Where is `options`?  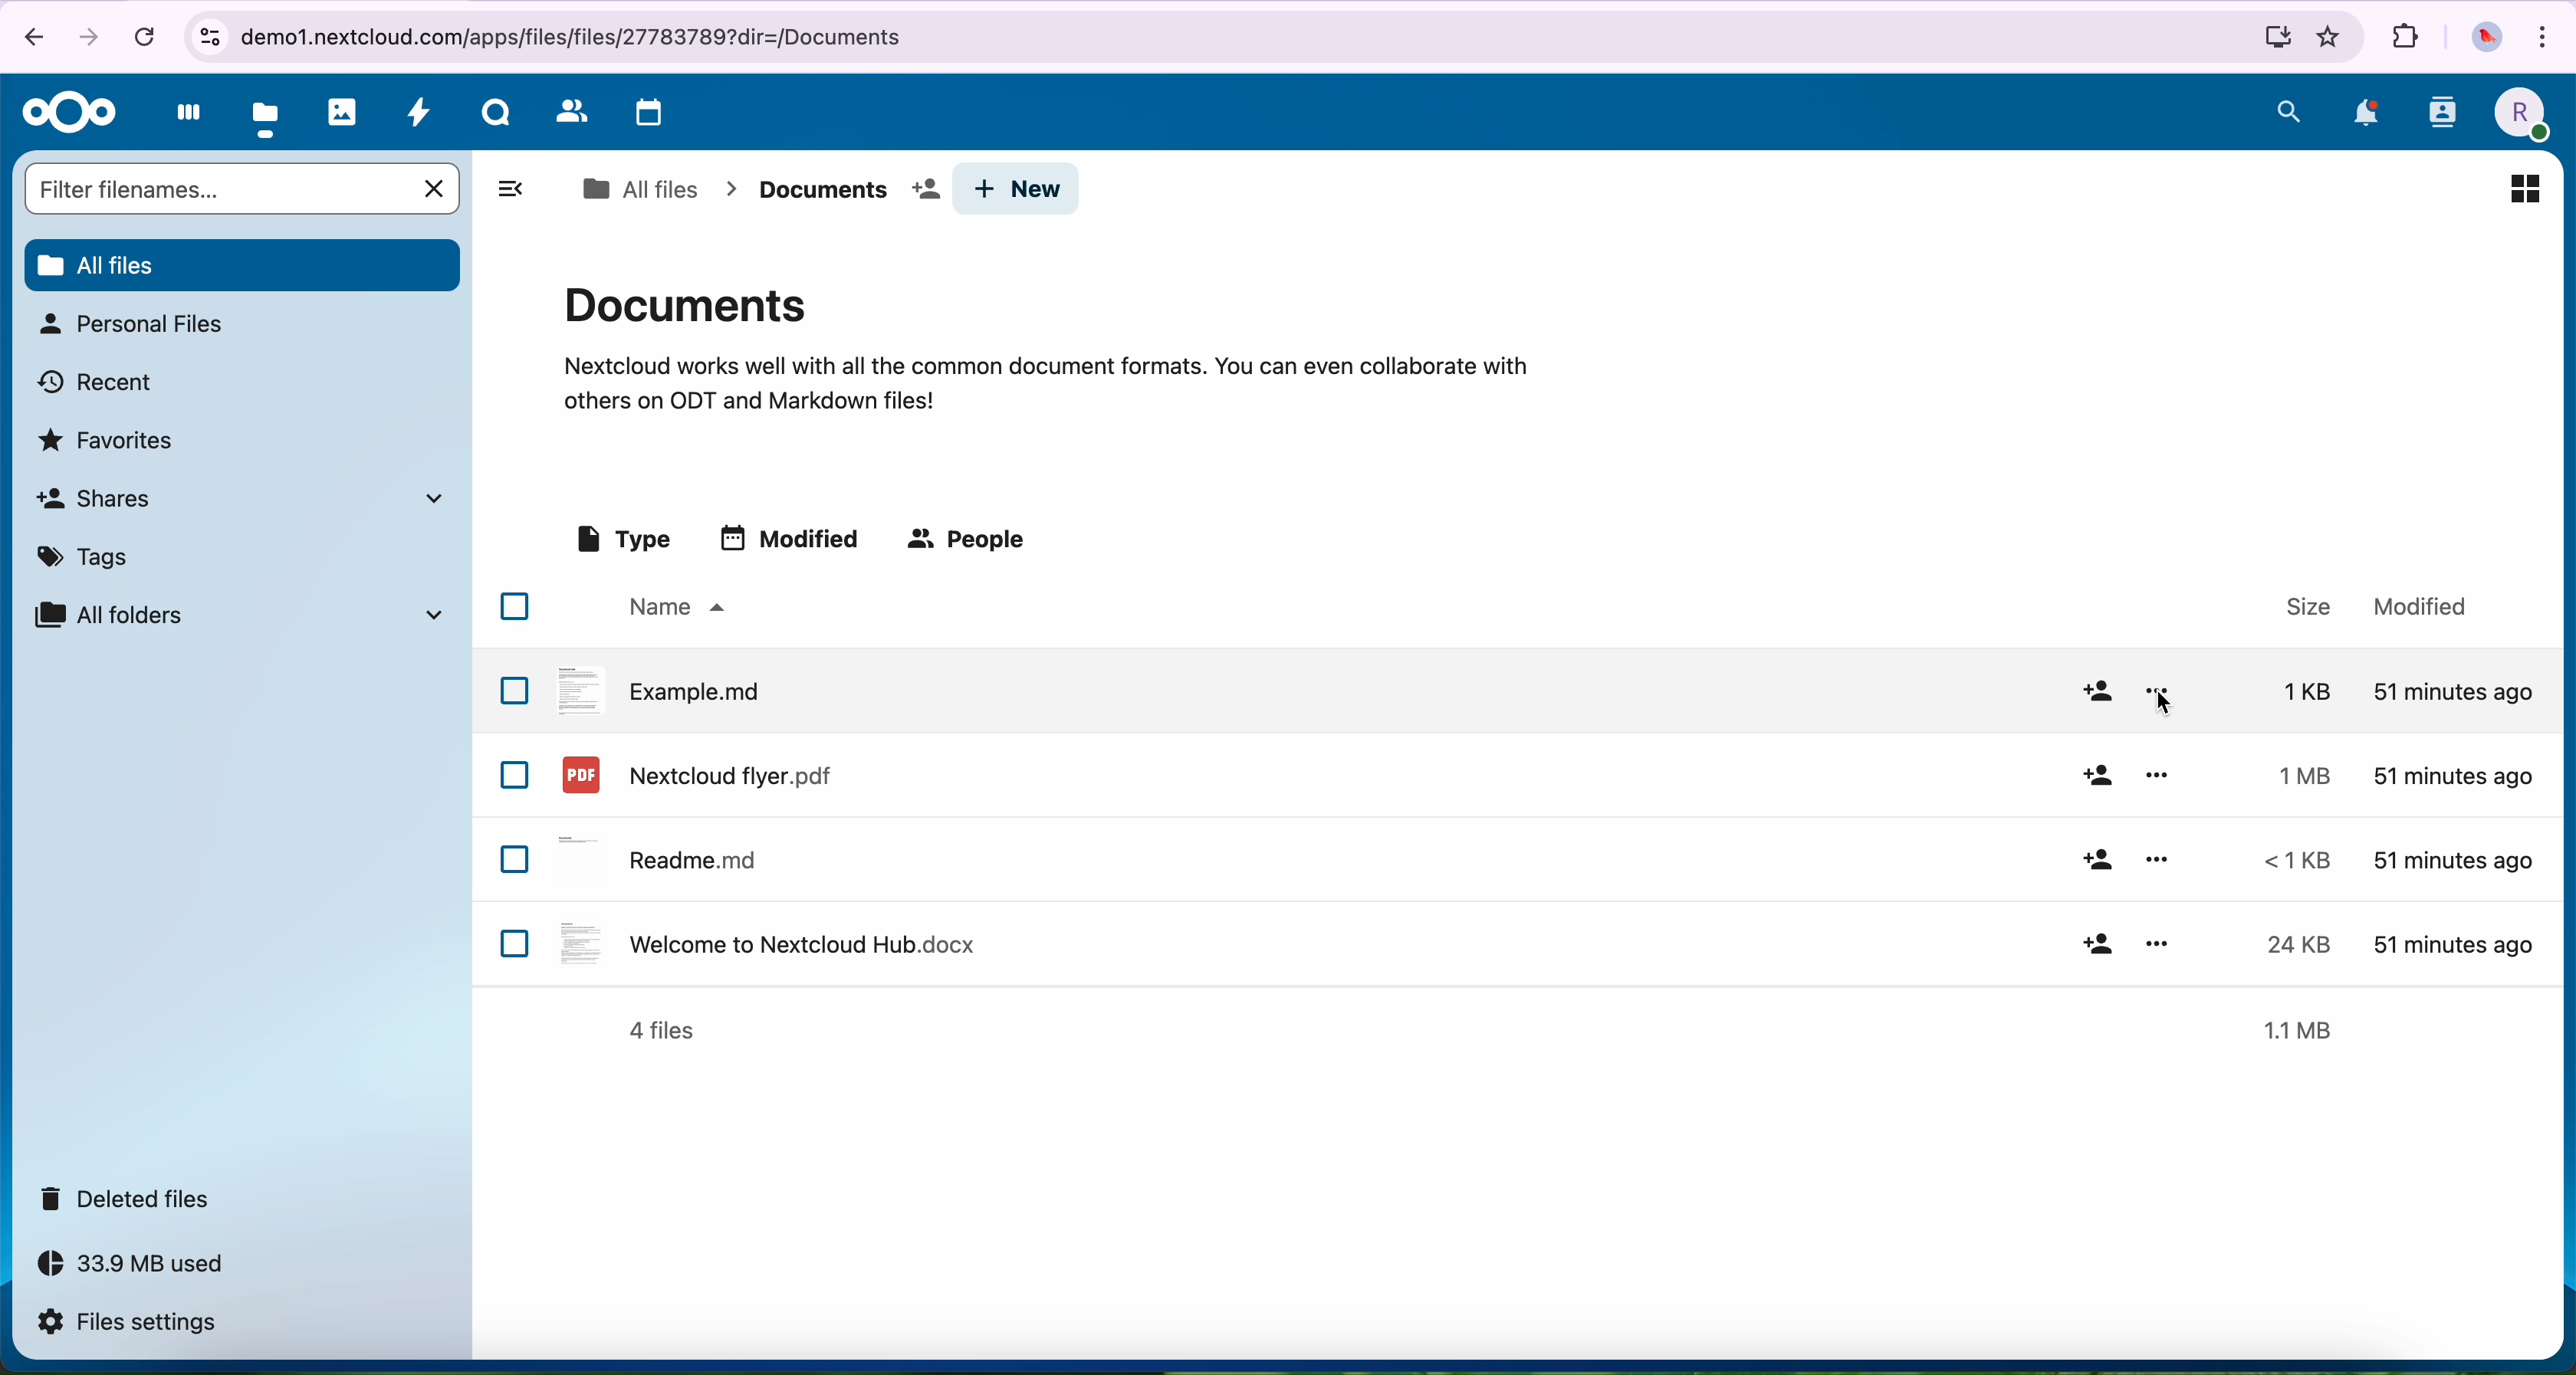
options is located at coordinates (2161, 692).